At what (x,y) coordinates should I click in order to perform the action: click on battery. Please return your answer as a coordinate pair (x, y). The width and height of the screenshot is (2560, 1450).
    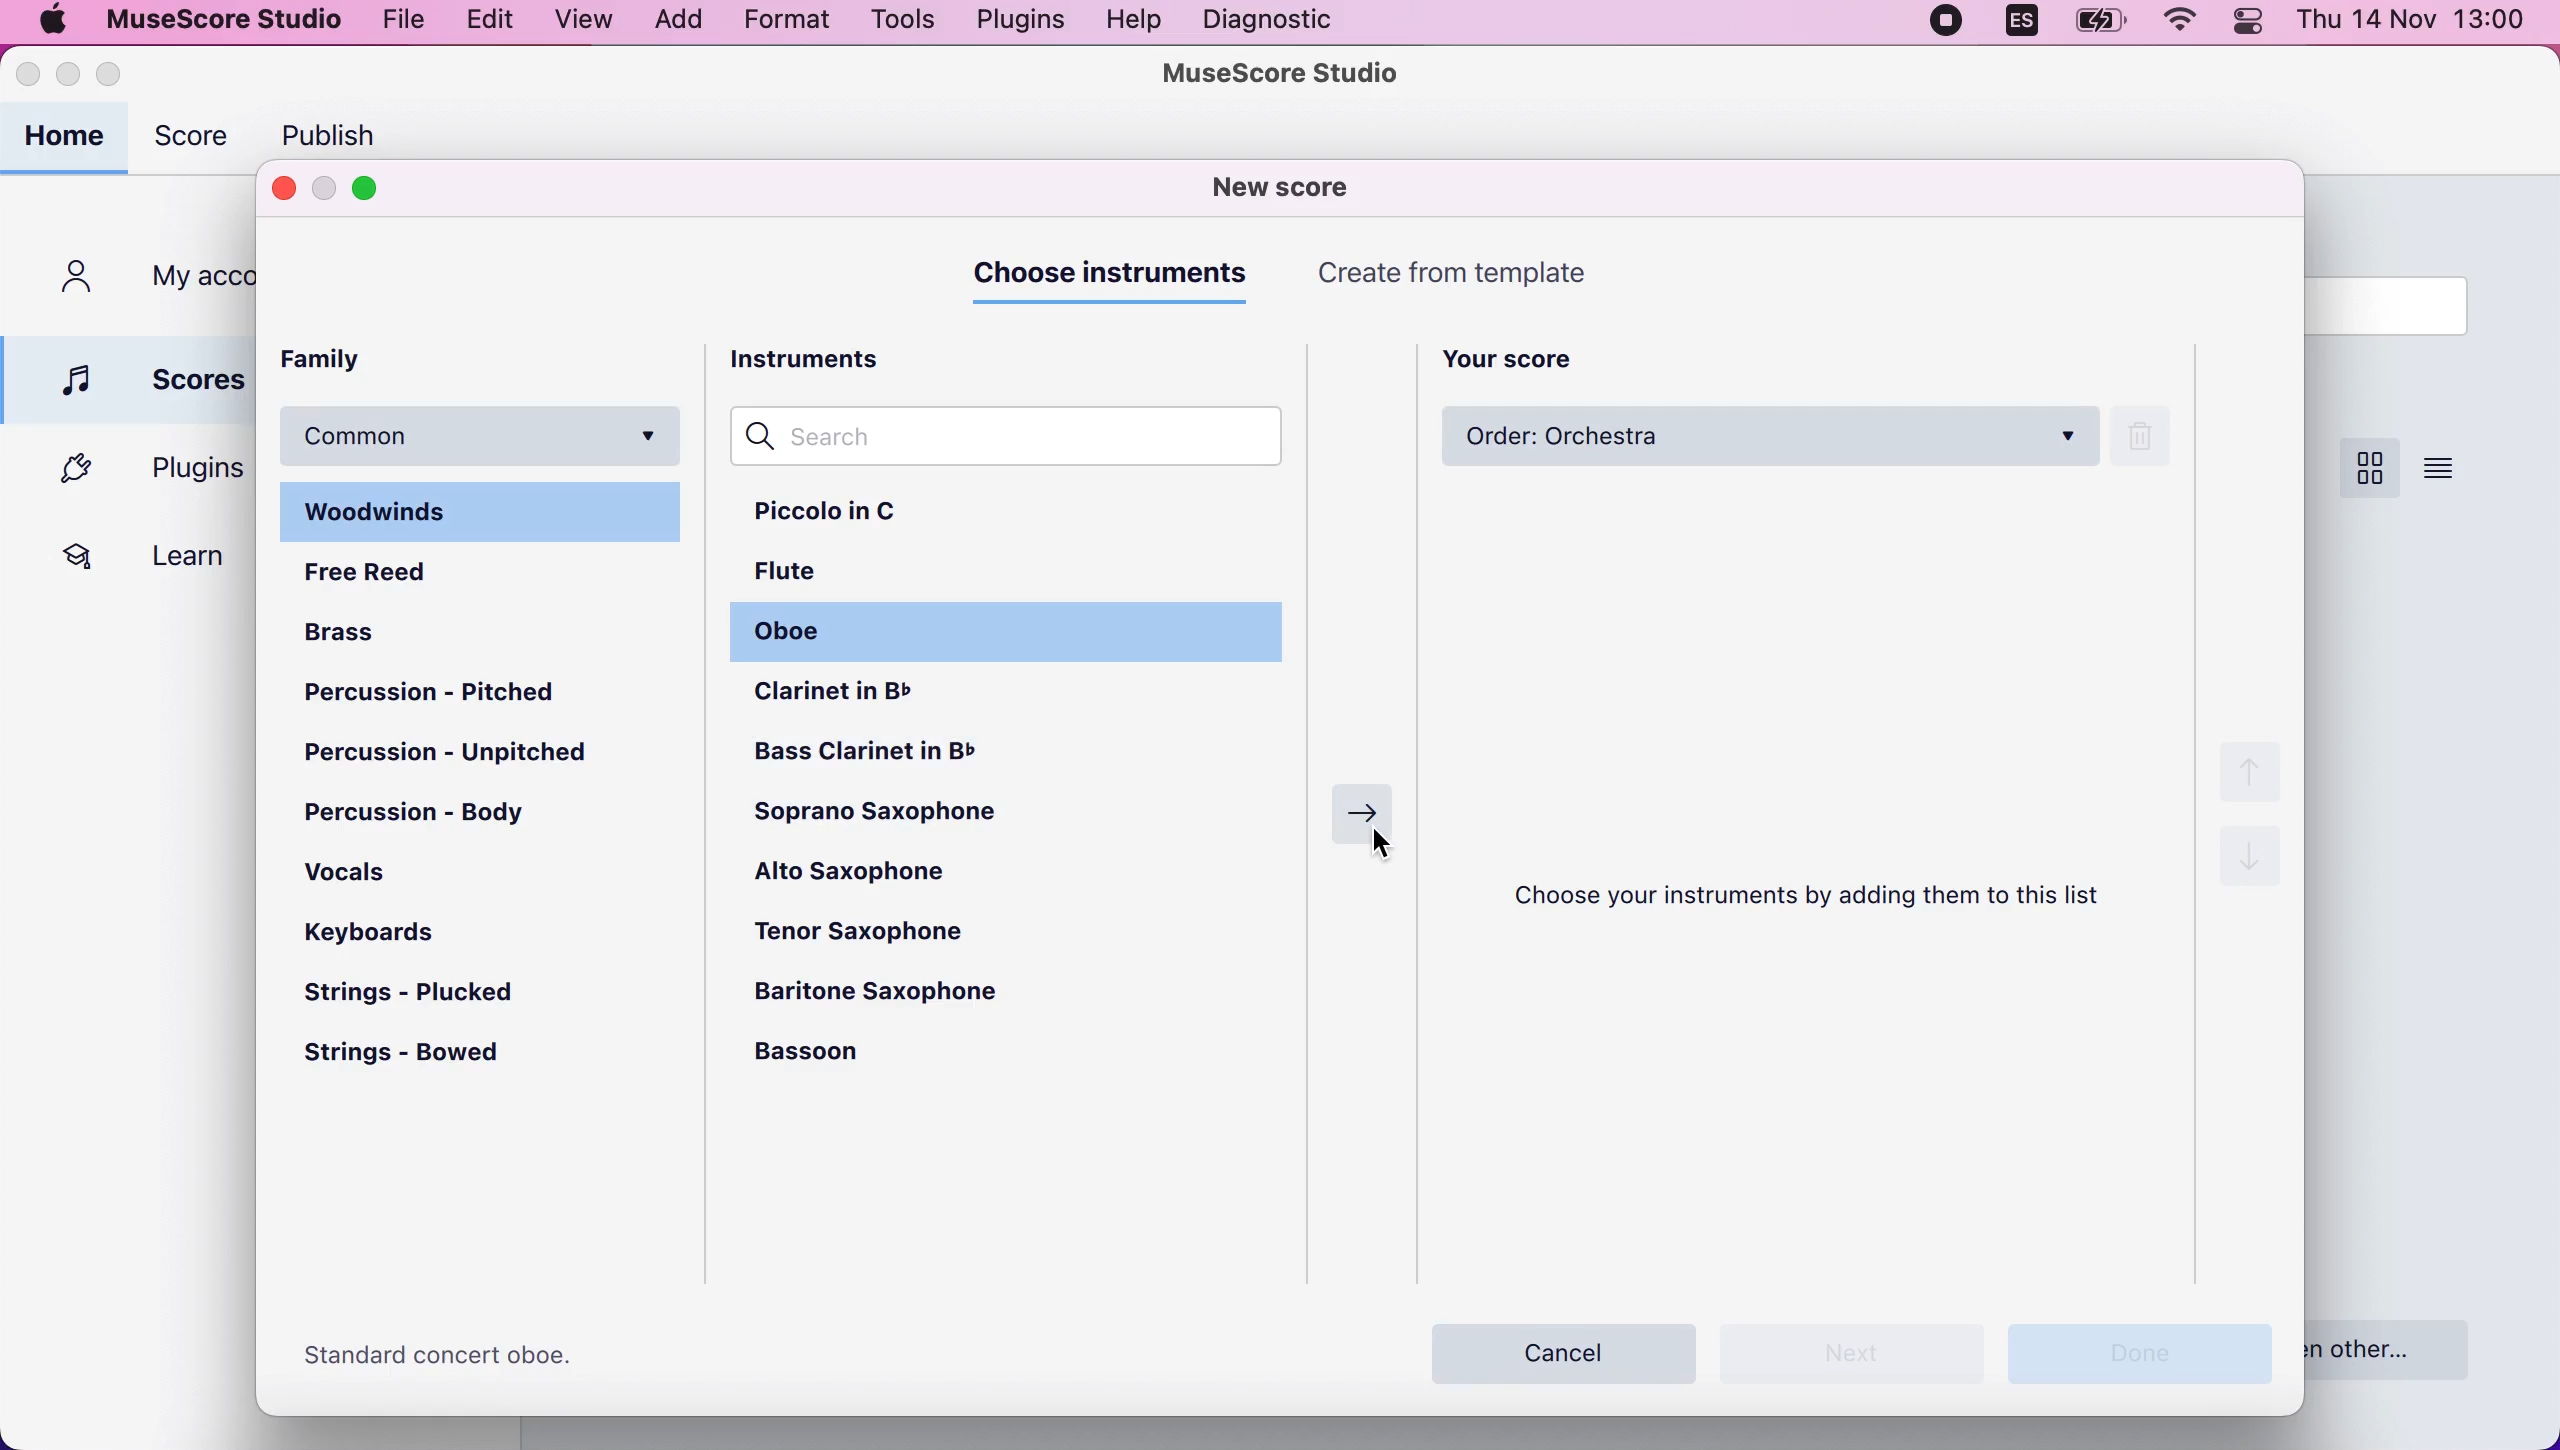
    Looking at the image, I should click on (2101, 28).